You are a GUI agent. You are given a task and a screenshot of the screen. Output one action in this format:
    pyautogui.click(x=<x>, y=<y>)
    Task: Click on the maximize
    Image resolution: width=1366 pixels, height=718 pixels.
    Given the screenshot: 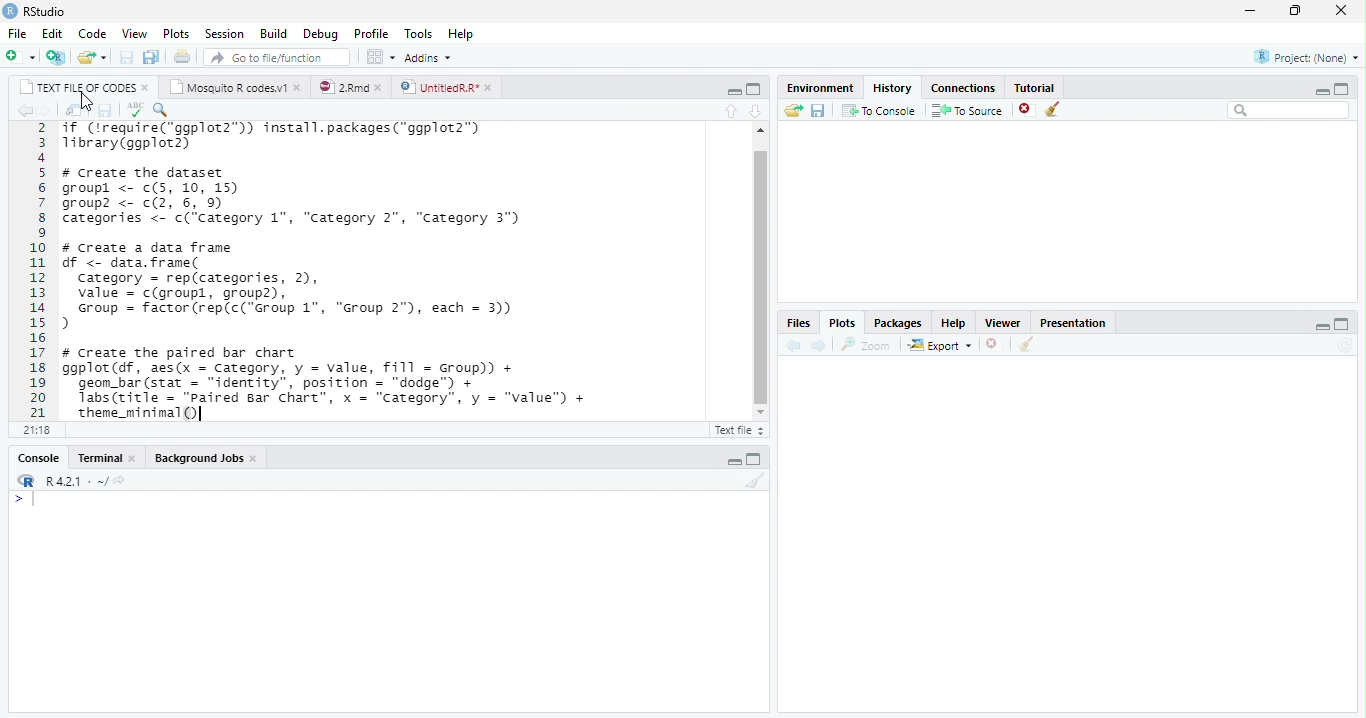 What is the action you would take?
    pyautogui.click(x=1343, y=325)
    